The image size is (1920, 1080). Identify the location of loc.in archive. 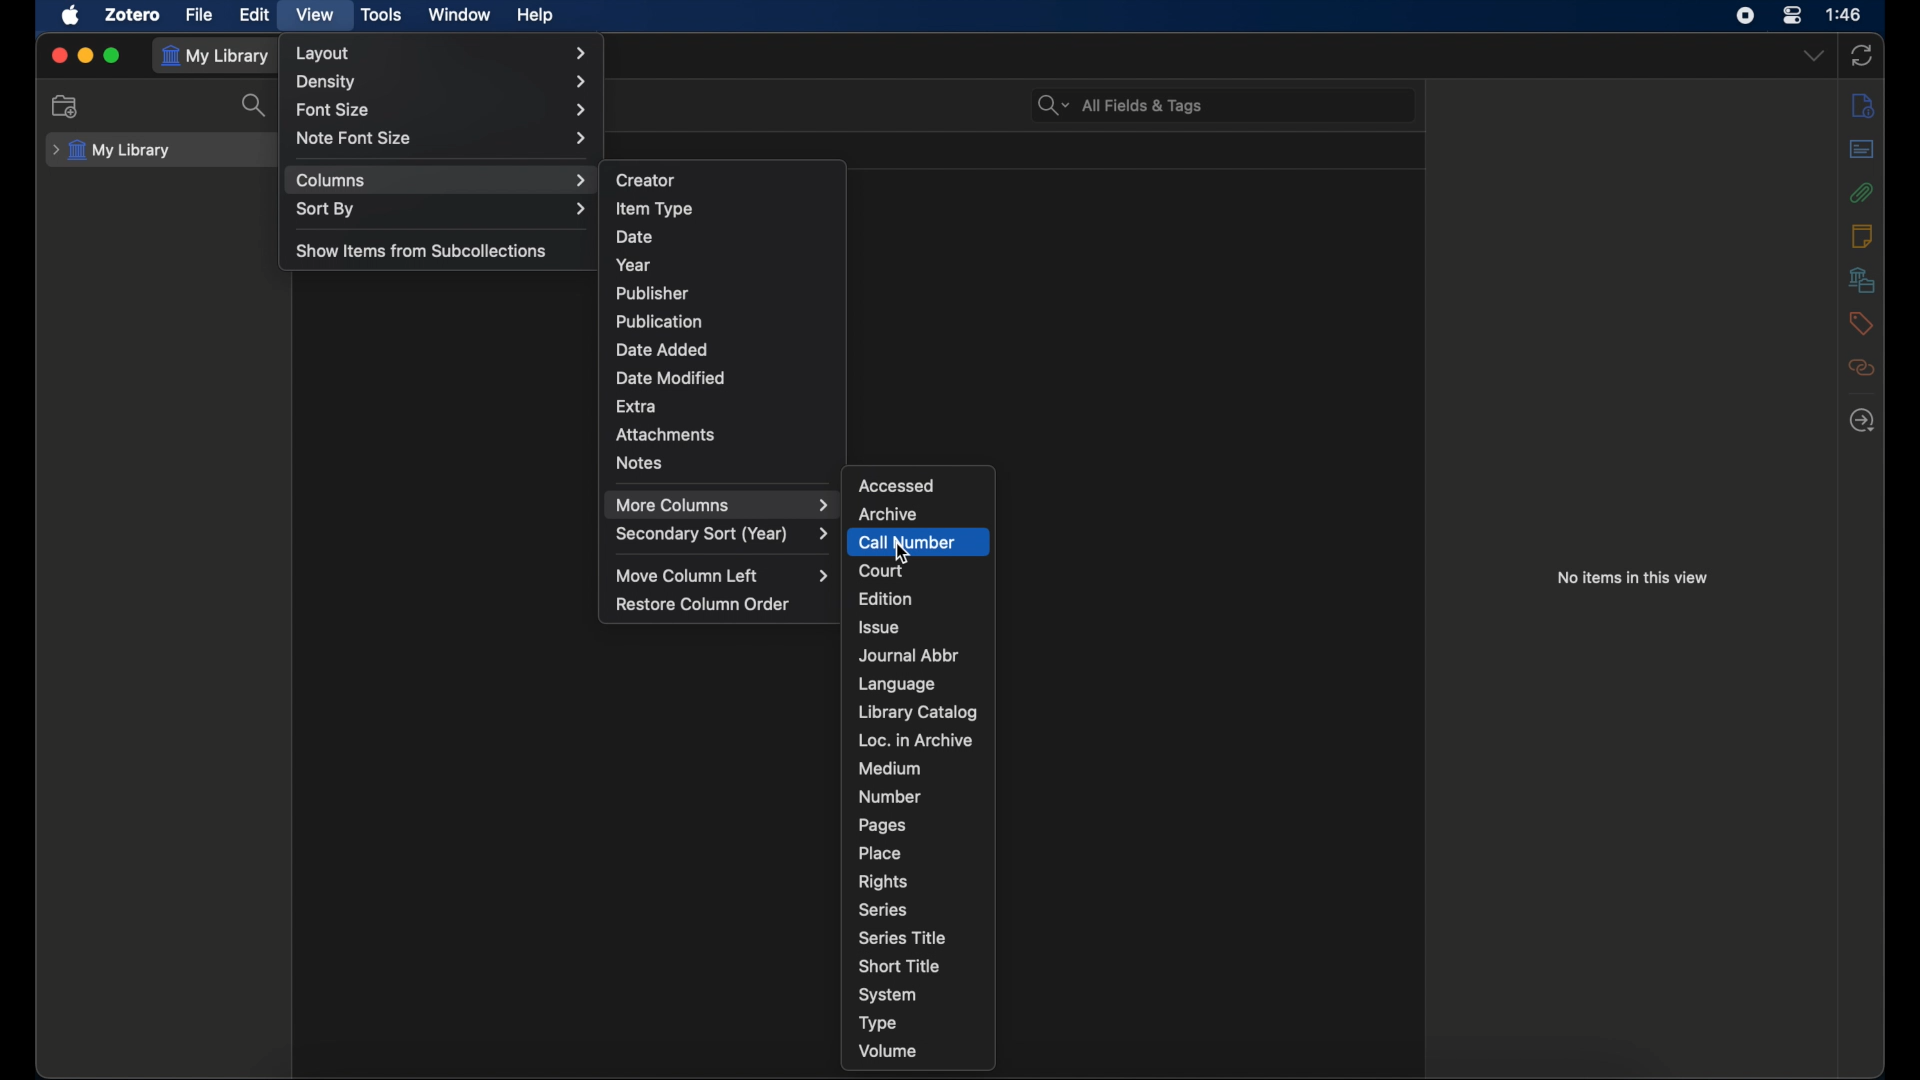
(914, 739).